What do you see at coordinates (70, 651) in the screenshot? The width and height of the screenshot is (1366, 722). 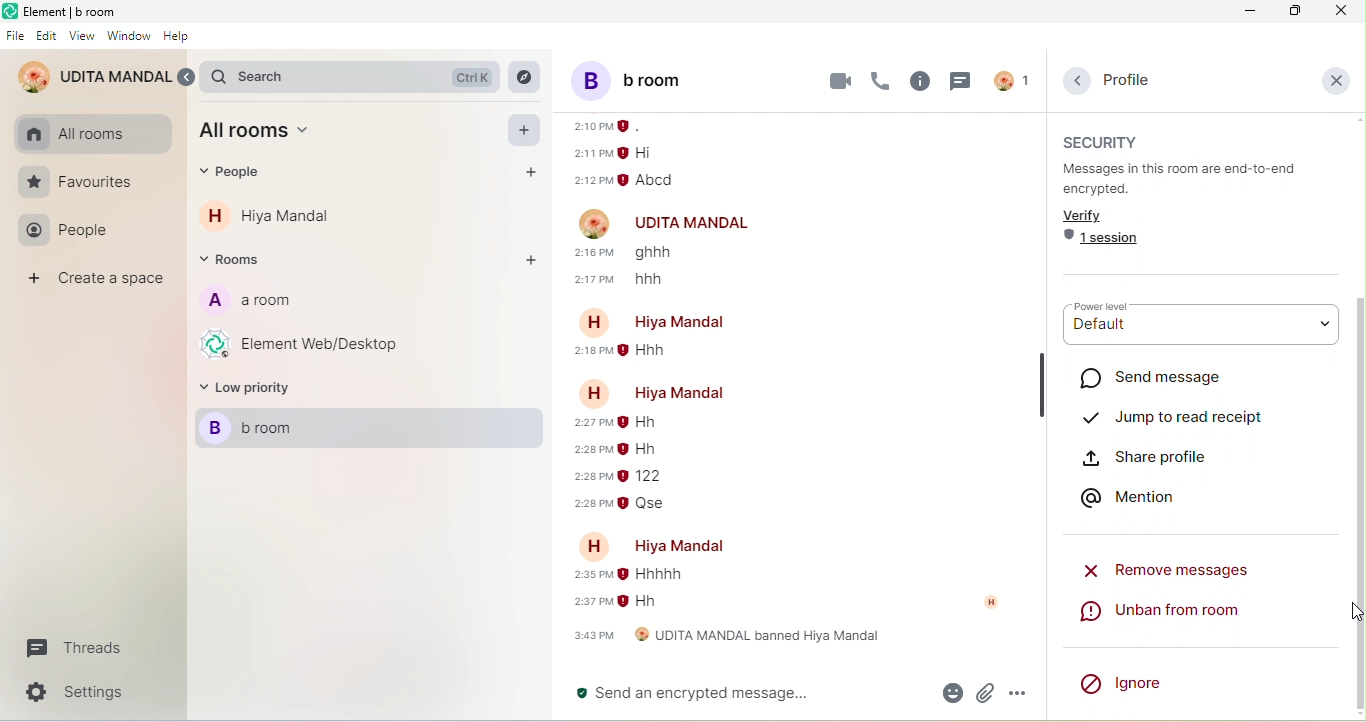 I see `threads` at bounding box center [70, 651].